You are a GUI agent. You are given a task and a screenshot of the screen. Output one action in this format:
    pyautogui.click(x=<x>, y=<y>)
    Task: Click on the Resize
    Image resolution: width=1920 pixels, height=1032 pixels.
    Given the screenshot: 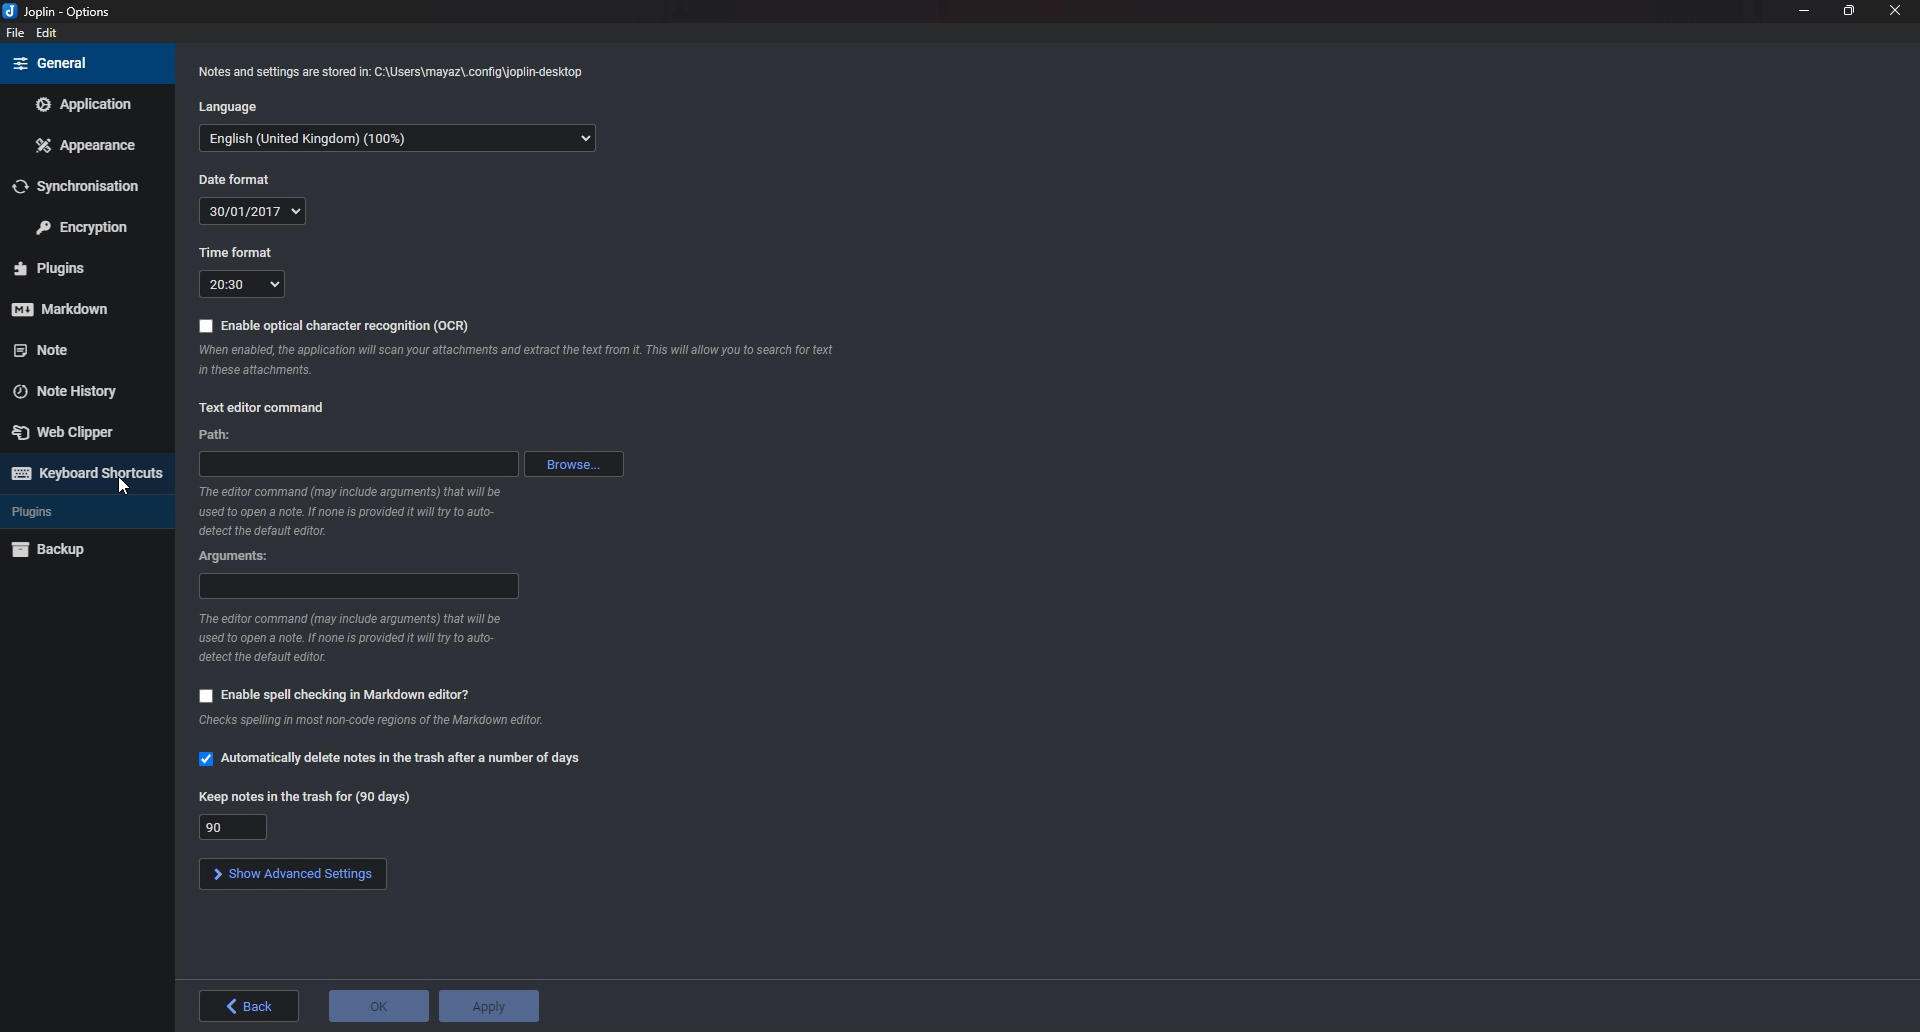 What is the action you would take?
    pyautogui.click(x=1849, y=10)
    